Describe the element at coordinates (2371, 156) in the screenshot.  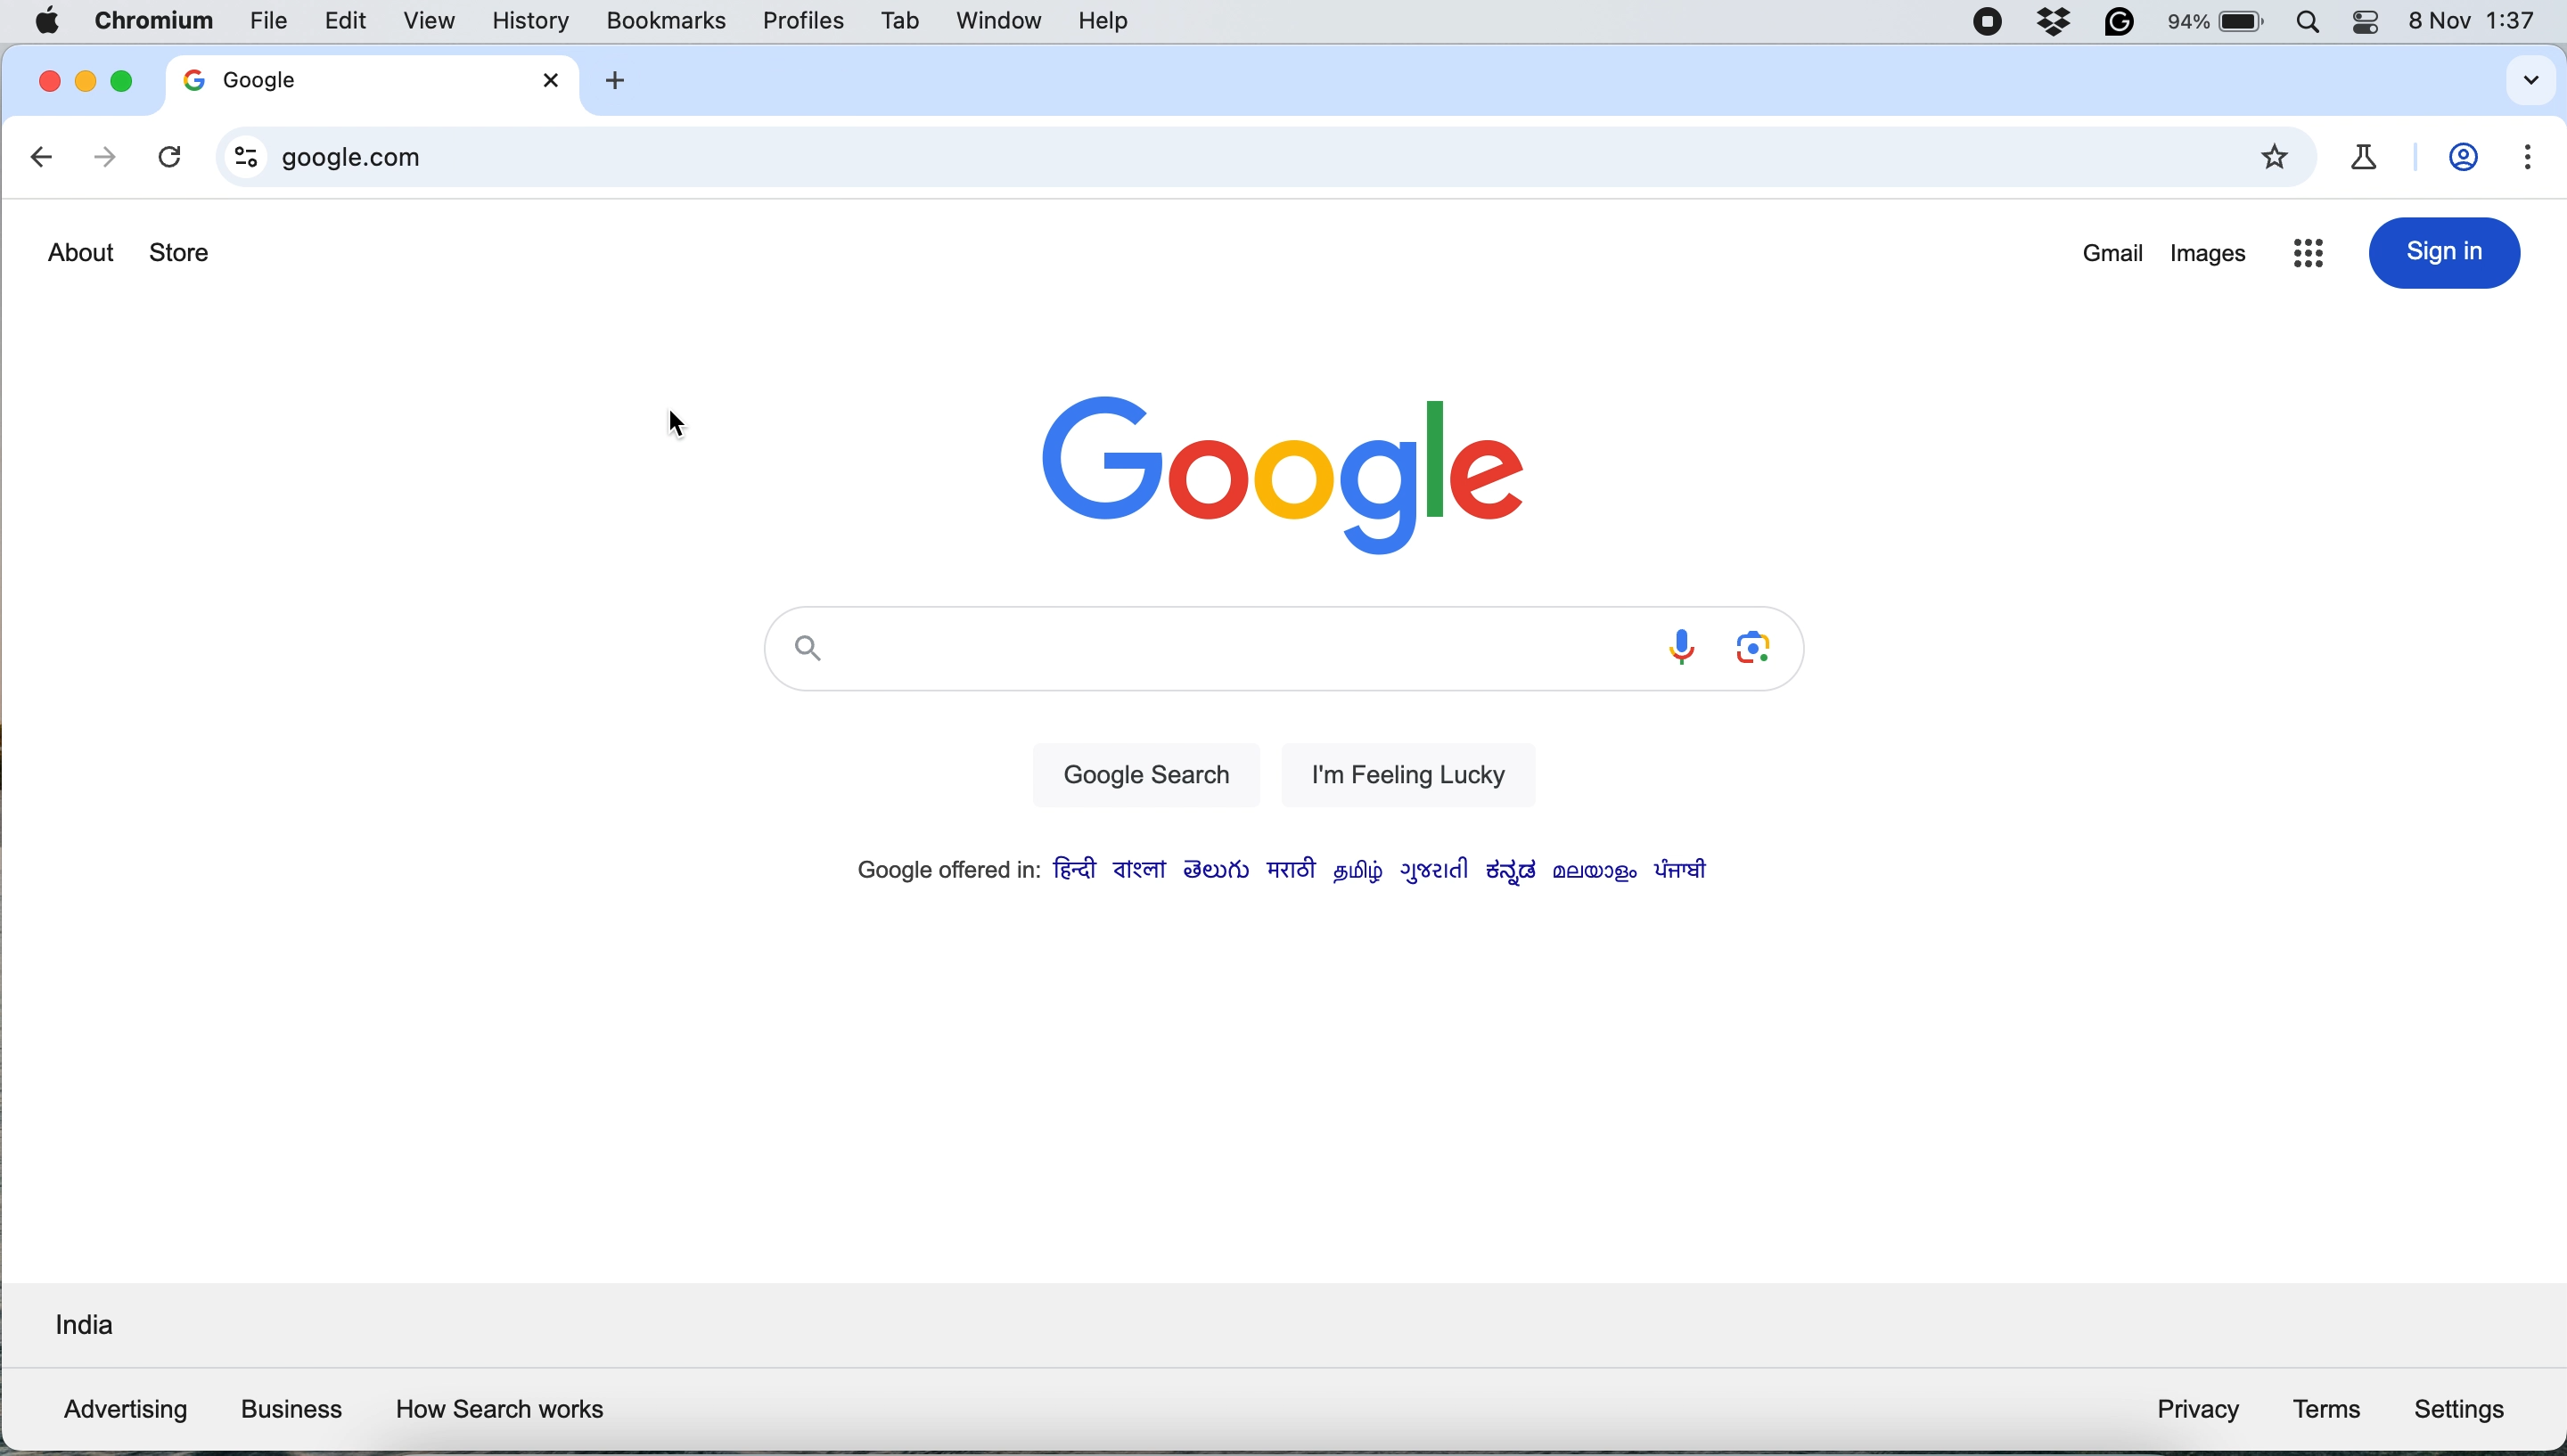
I see `chrome labs` at that location.